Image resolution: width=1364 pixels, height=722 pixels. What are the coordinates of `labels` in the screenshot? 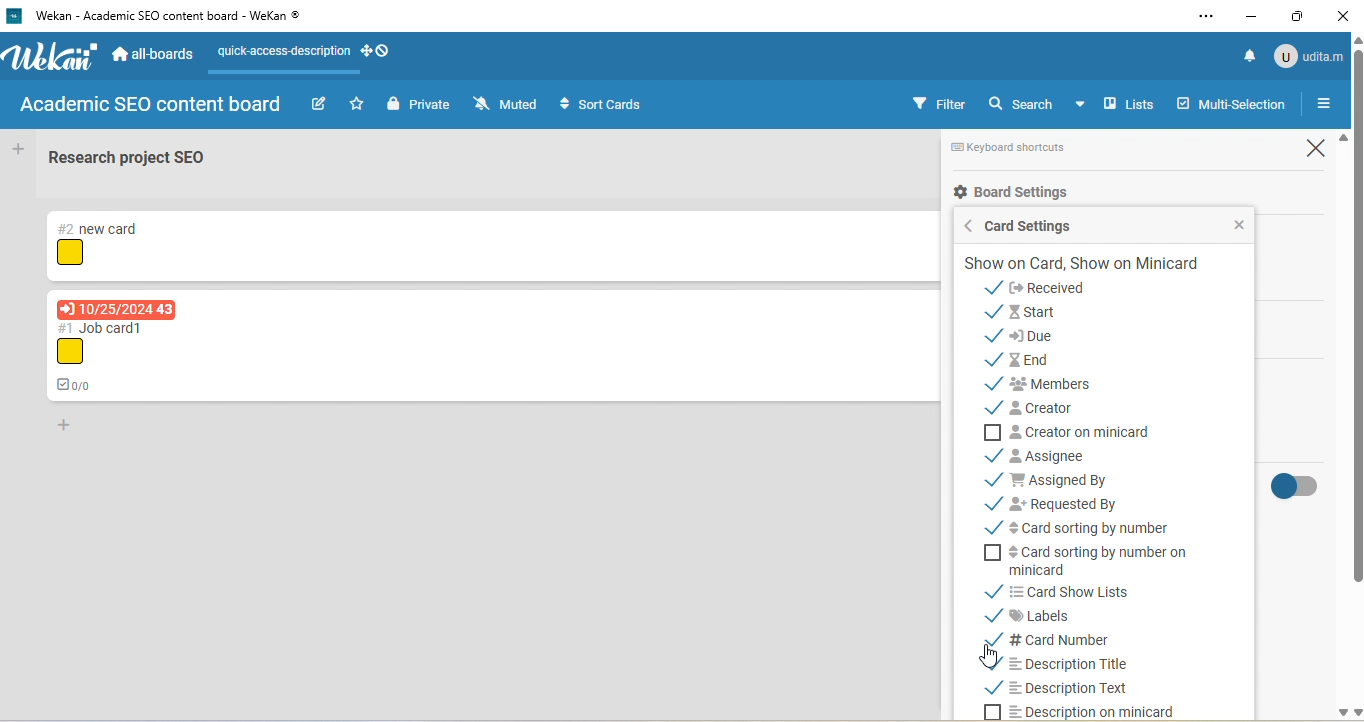 It's located at (1053, 614).